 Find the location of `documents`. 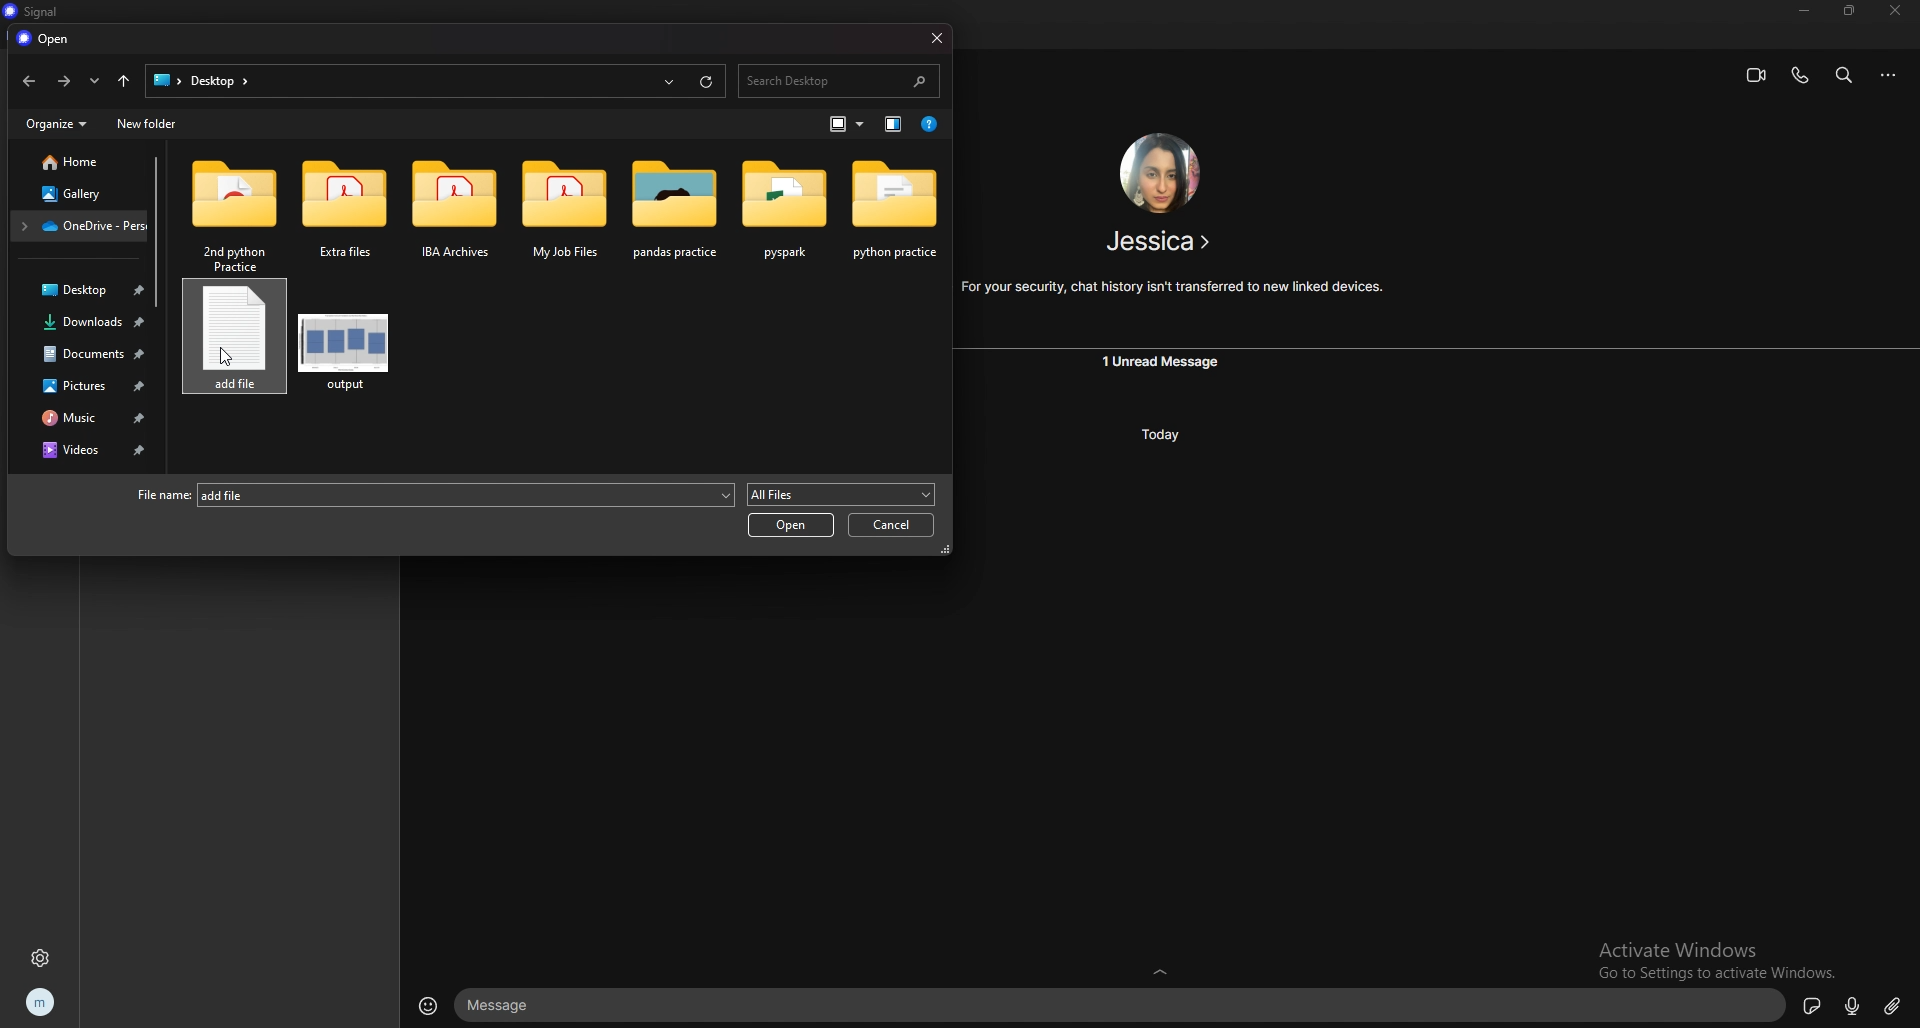

documents is located at coordinates (84, 356).